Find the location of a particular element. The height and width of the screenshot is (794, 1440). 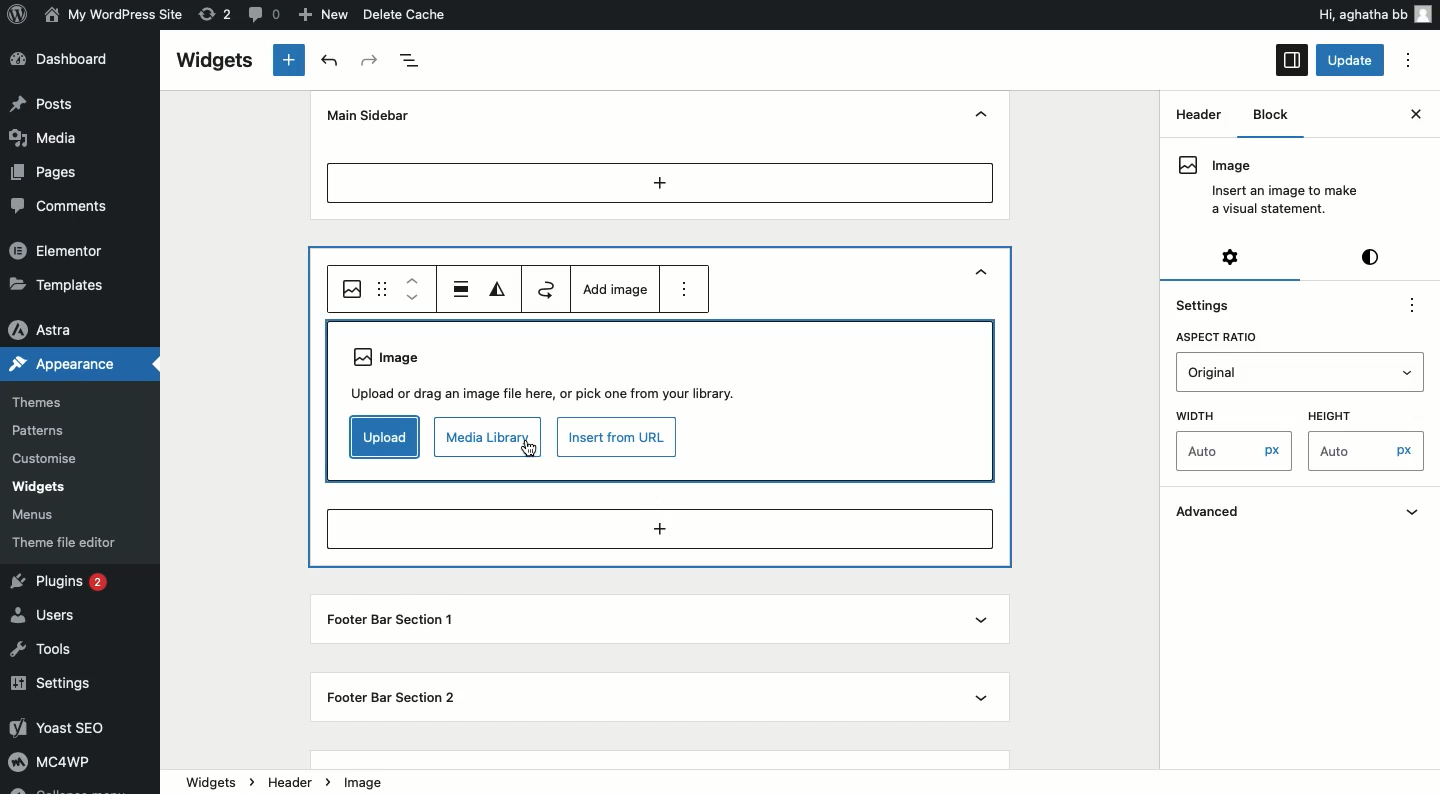

Redo is located at coordinates (371, 61).